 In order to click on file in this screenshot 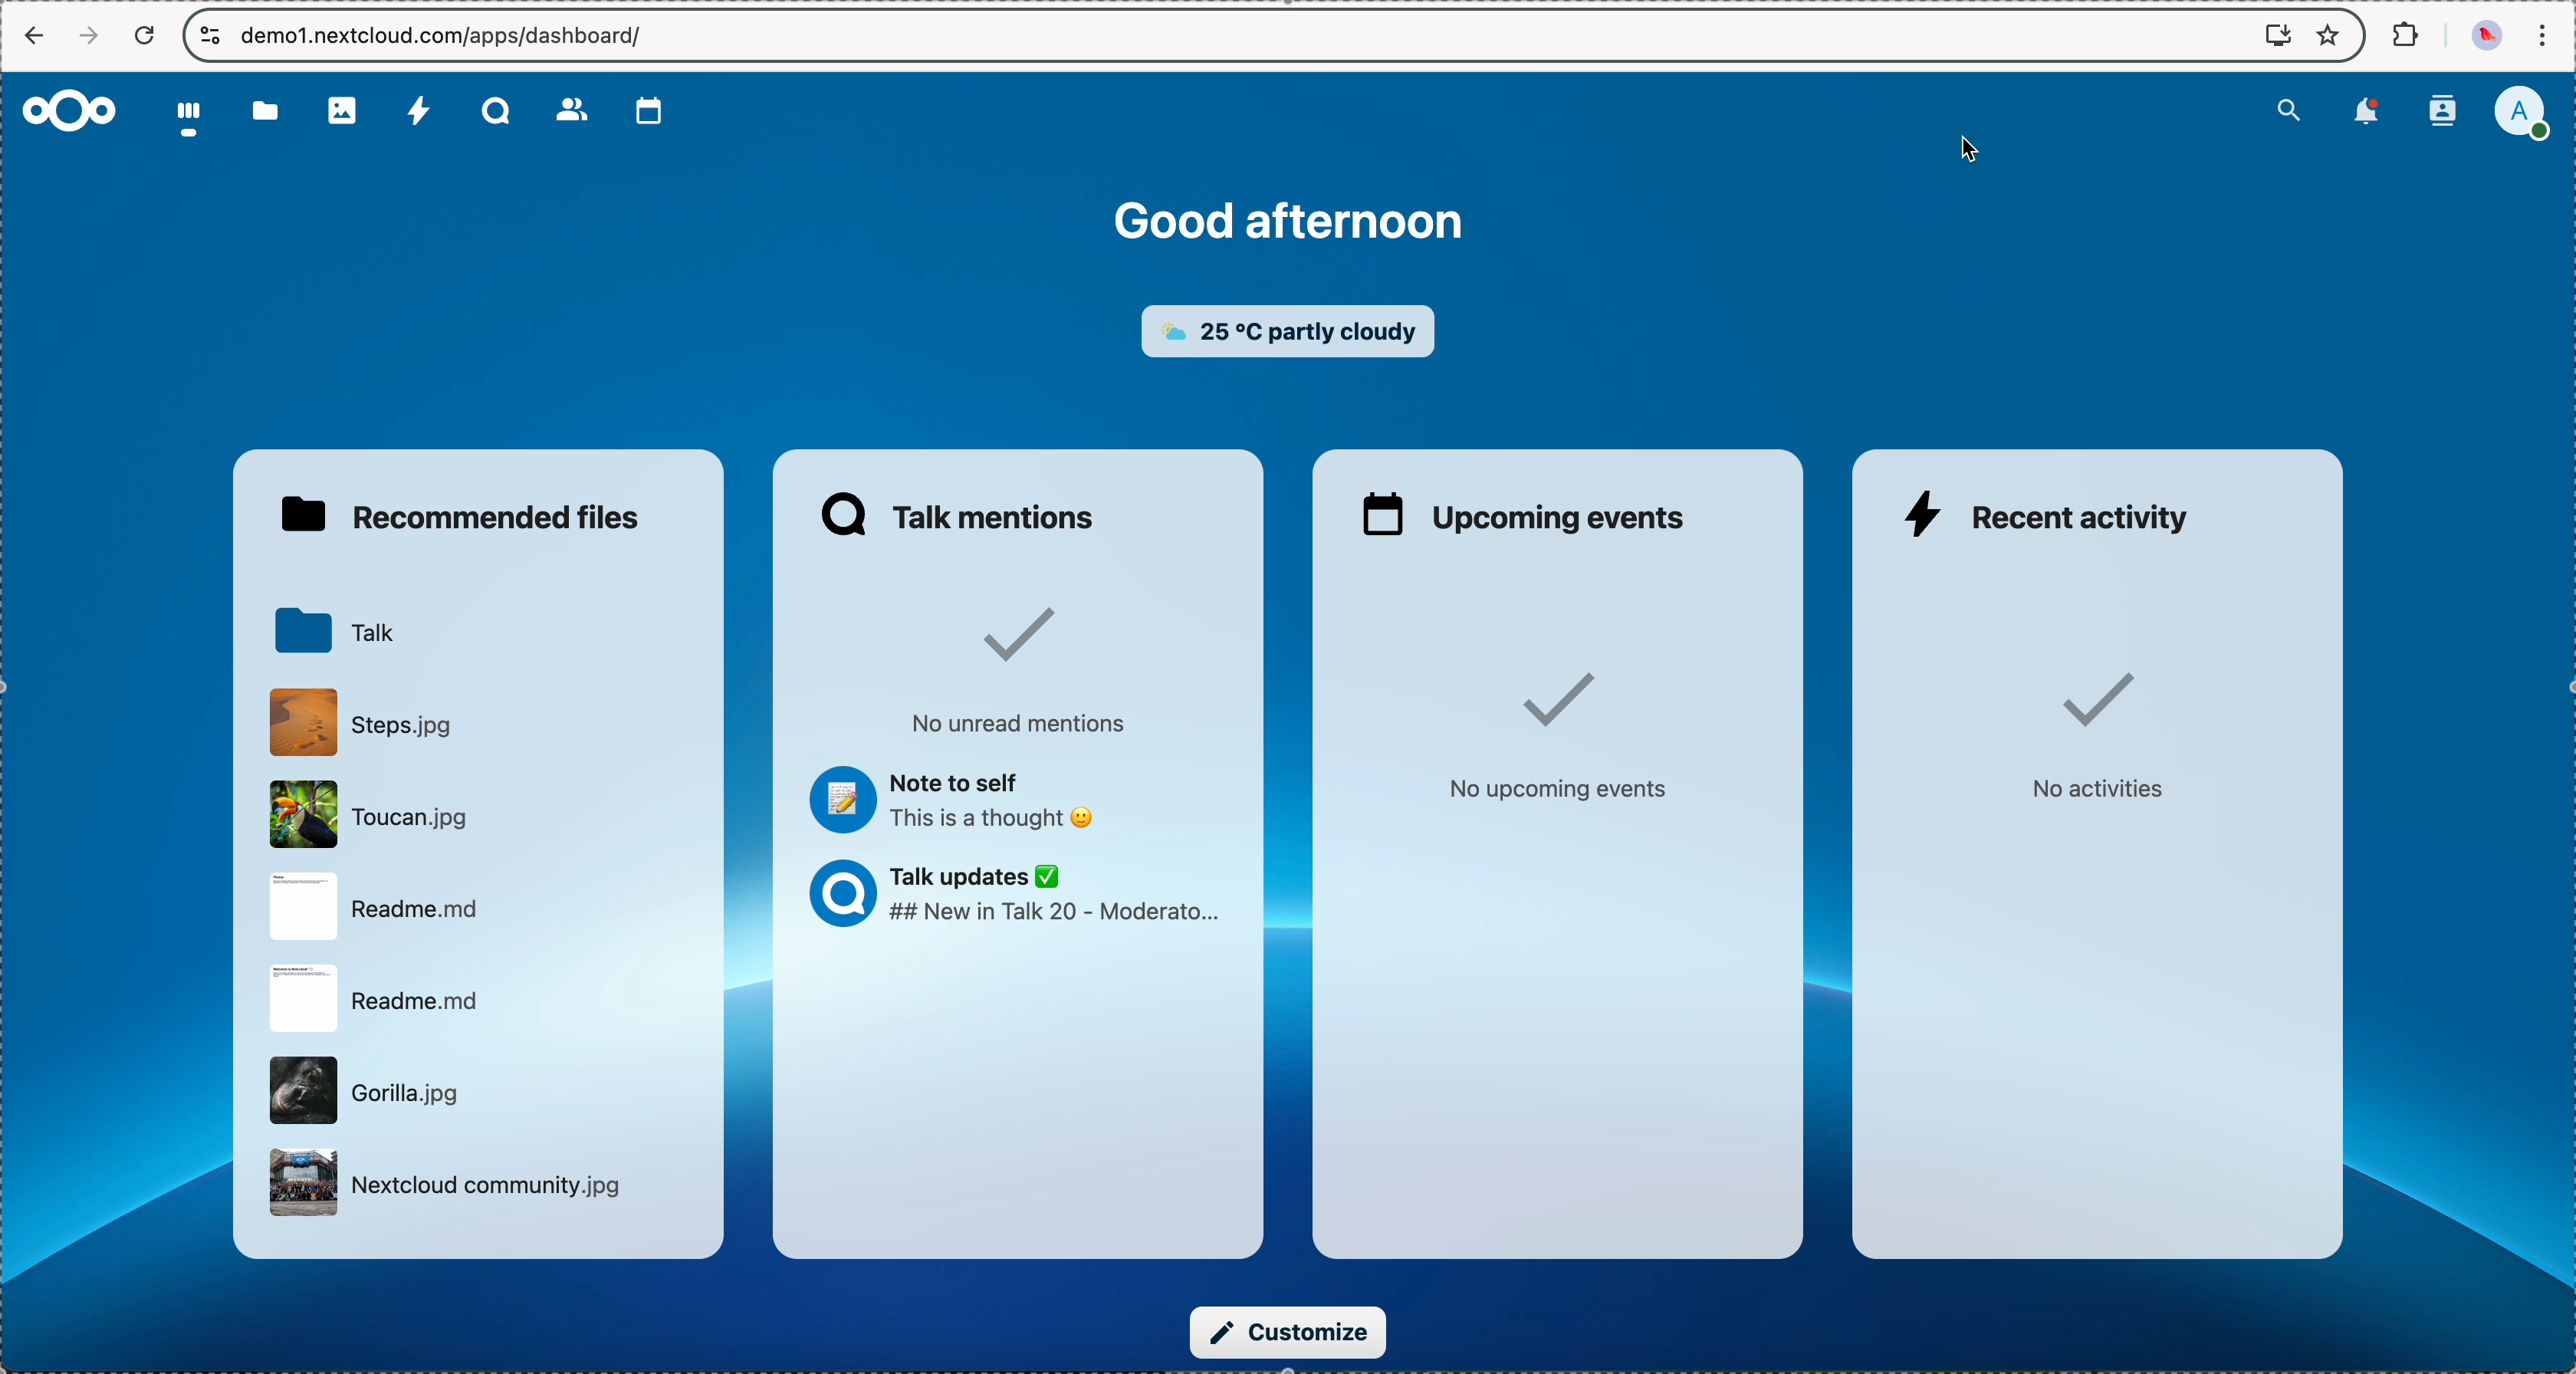, I will do `click(375, 1089)`.